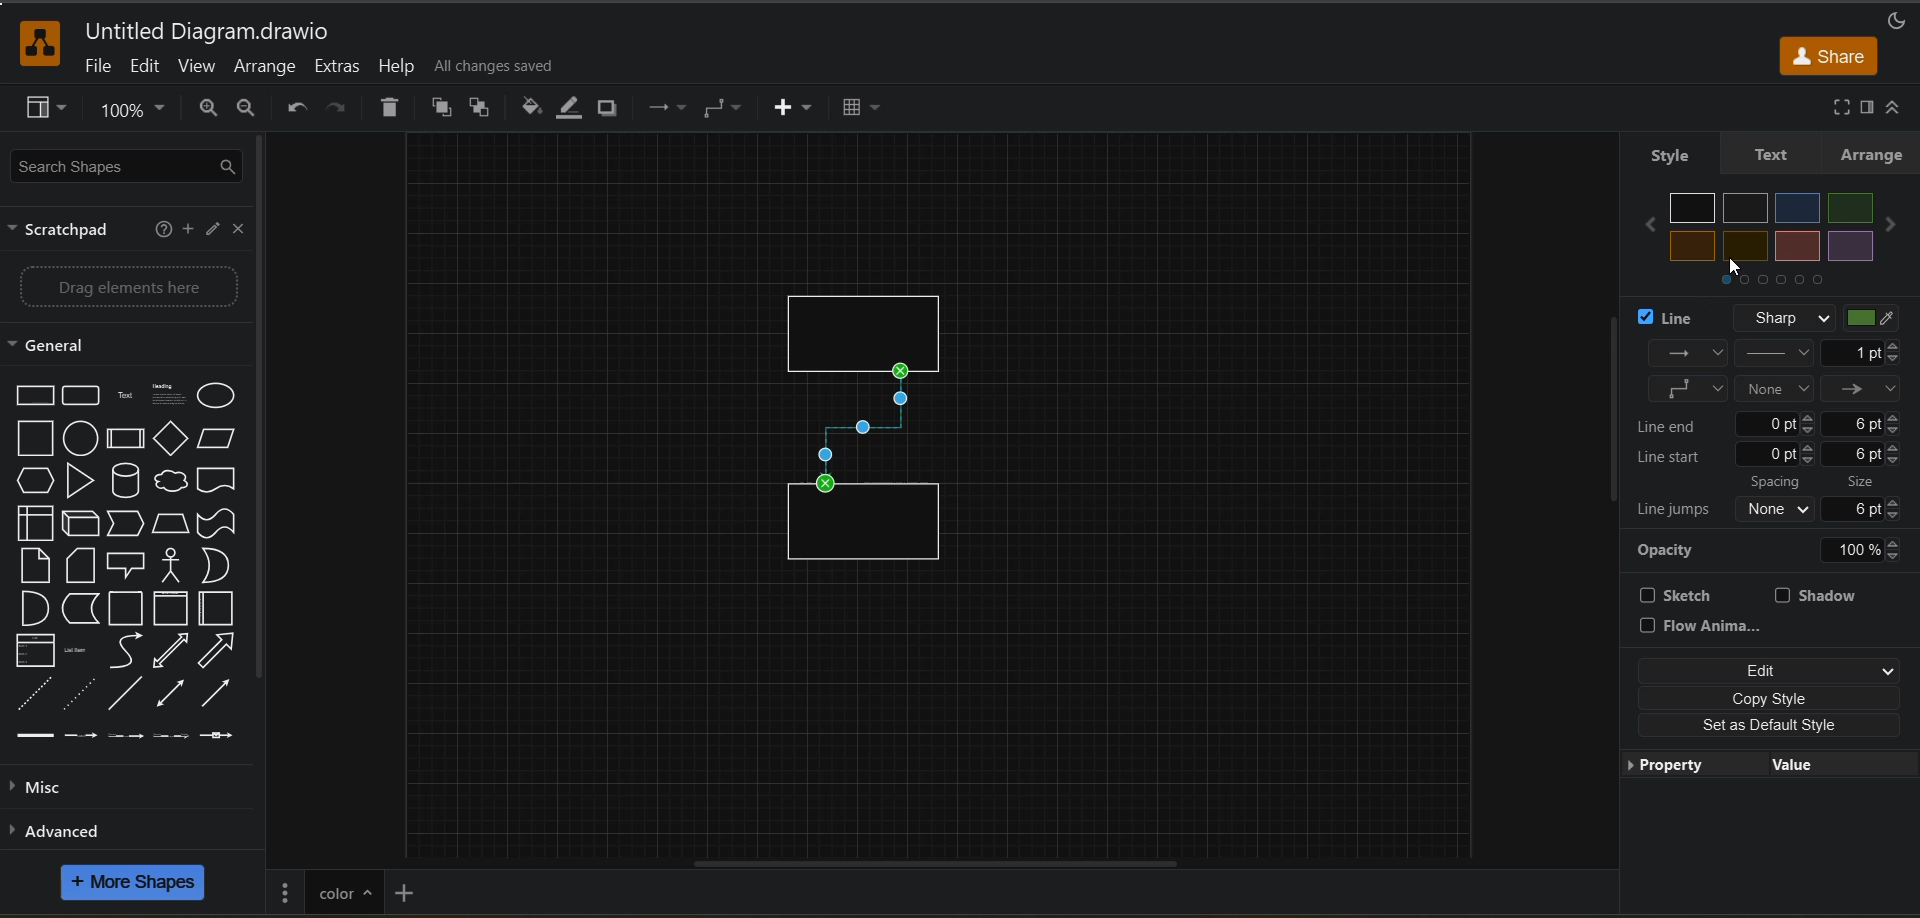  What do you see at coordinates (220, 567) in the screenshot?
I see `OR` at bounding box center [220, 567].